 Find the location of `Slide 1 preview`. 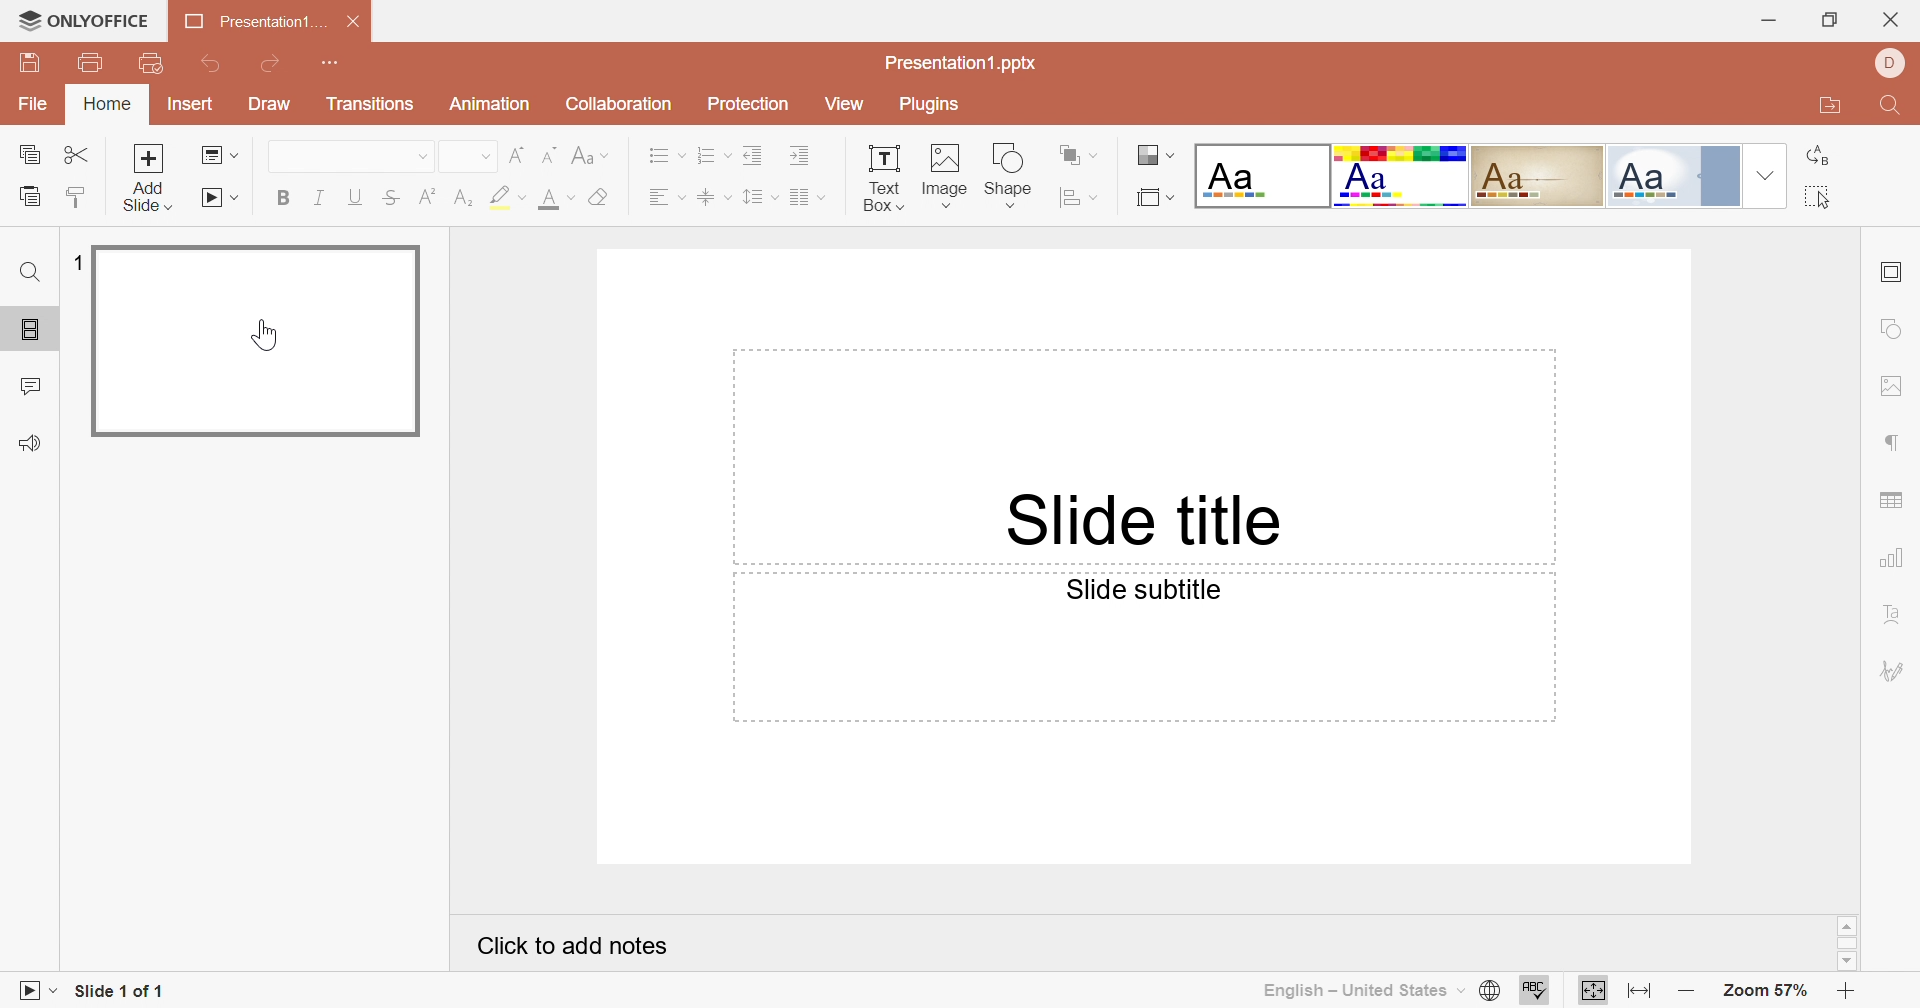

Slide 1 preview is located at coordinates (260, 340).